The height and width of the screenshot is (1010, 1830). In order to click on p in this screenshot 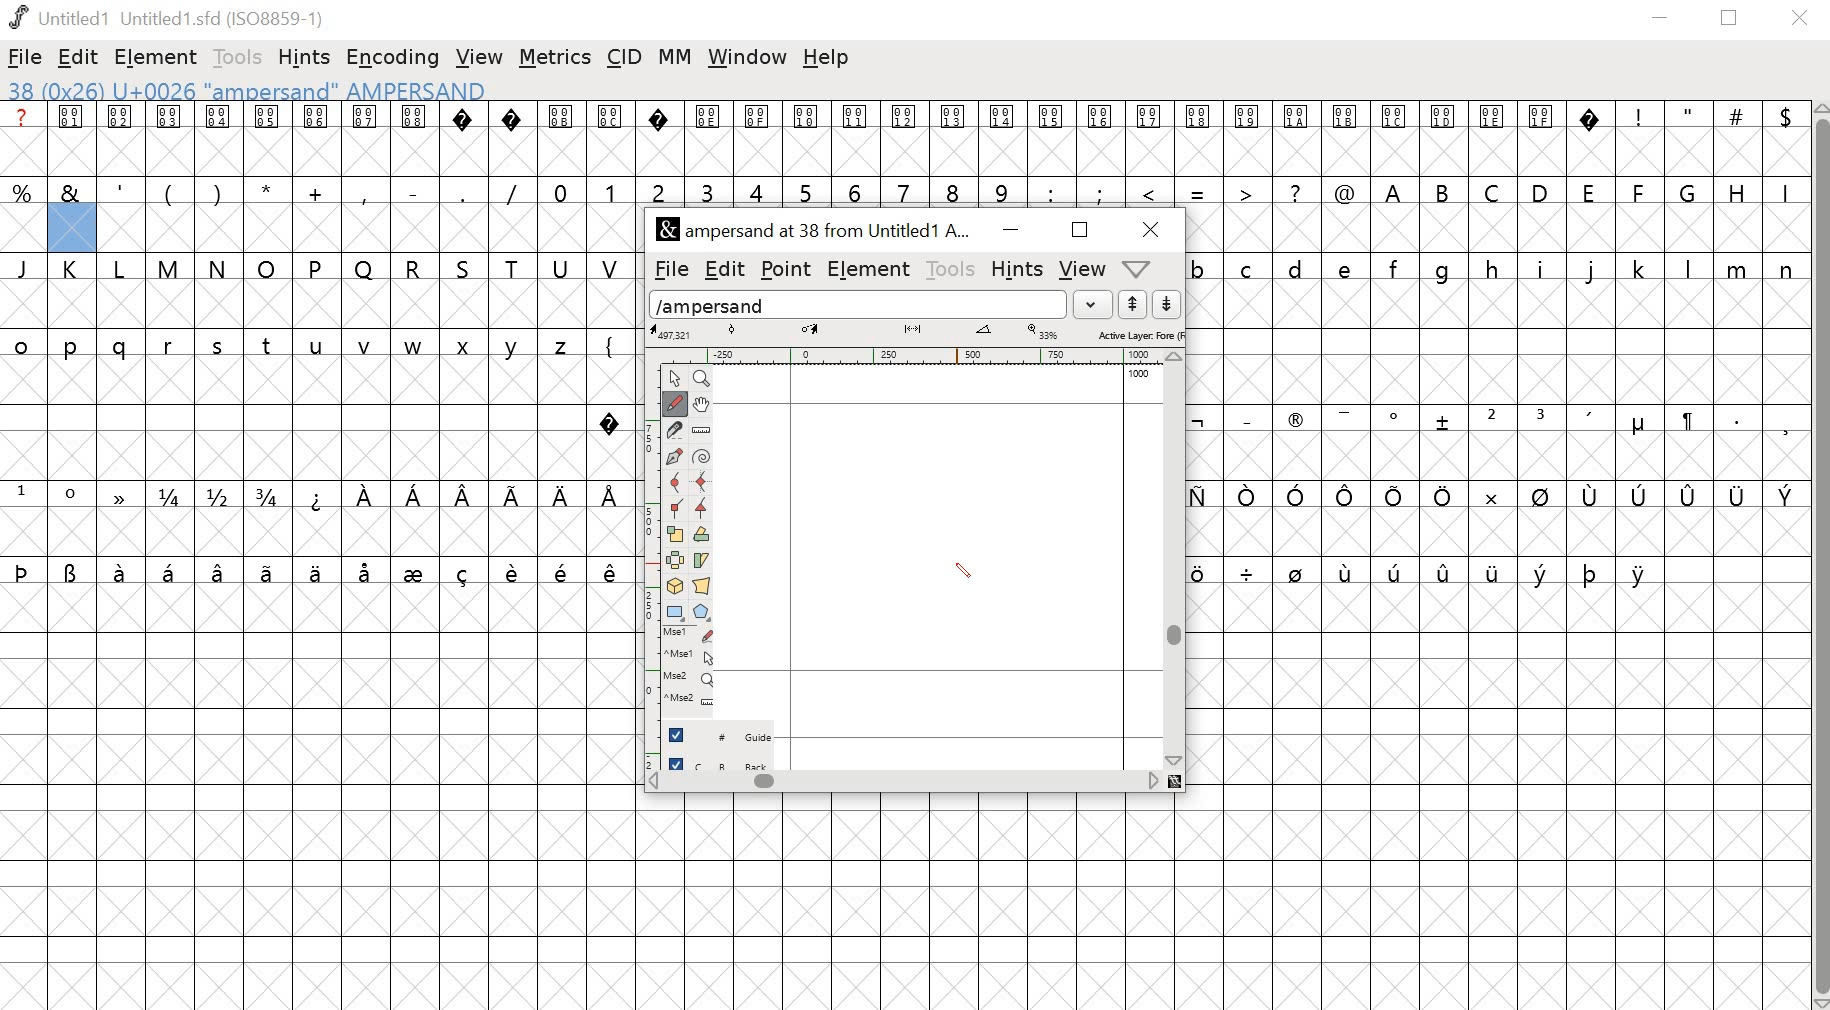, I will do `click(74, 348)`.